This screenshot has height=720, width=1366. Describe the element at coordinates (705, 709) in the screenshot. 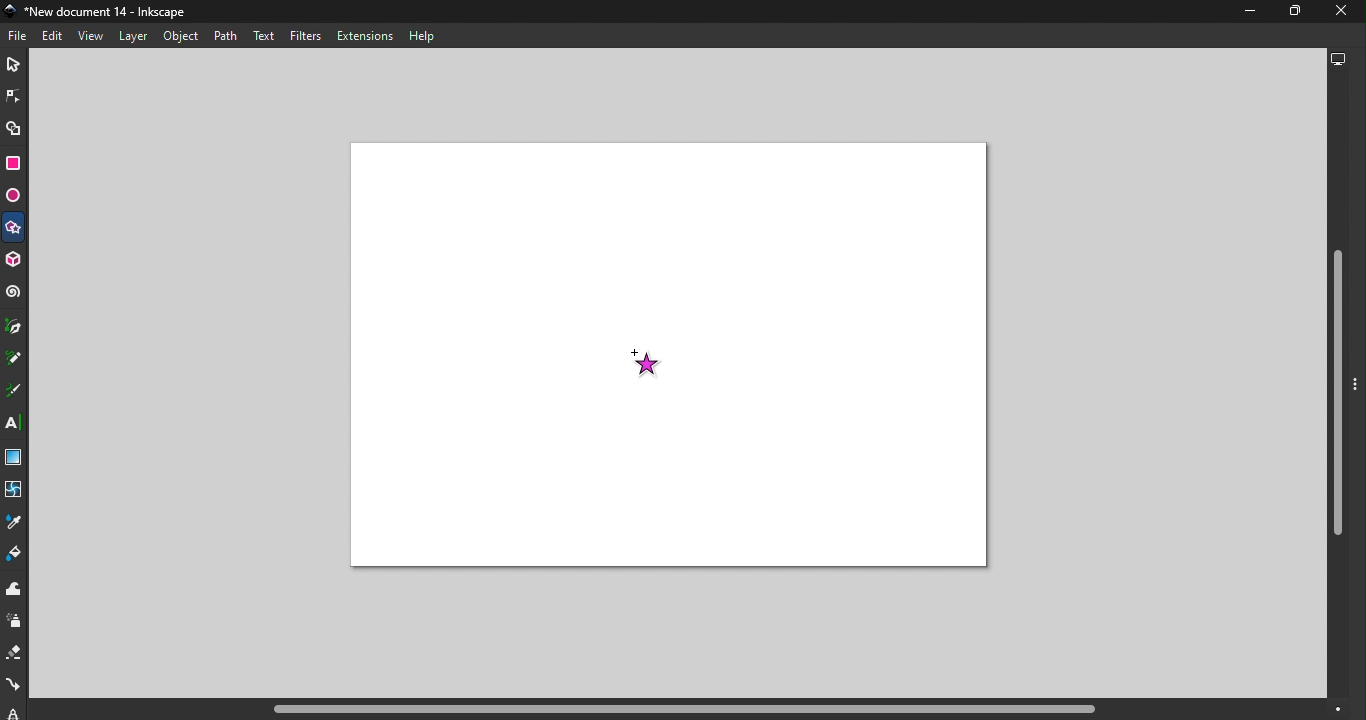

I see `Horizontal scroll bar` at that location.